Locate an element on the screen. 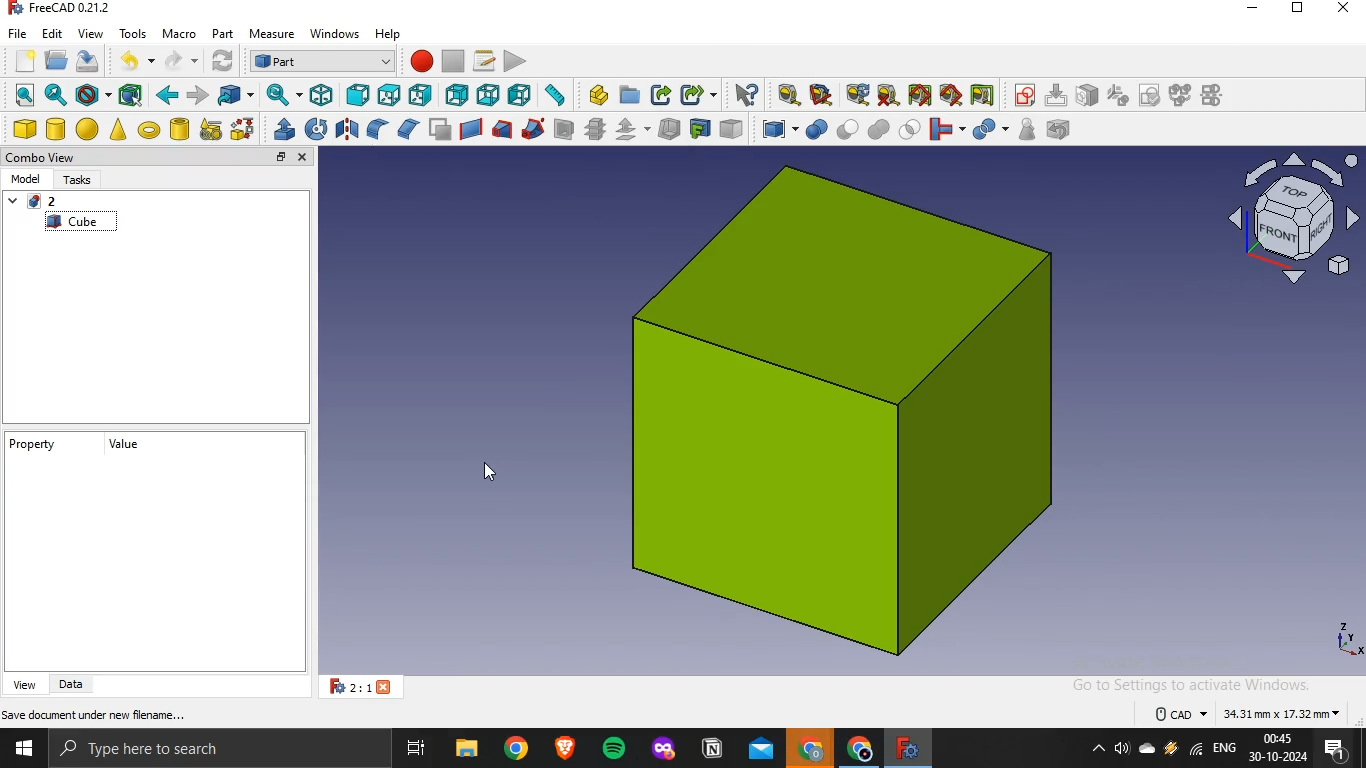 This screenshot has height=768, width=1366. view is located at coordinates (91, 35).